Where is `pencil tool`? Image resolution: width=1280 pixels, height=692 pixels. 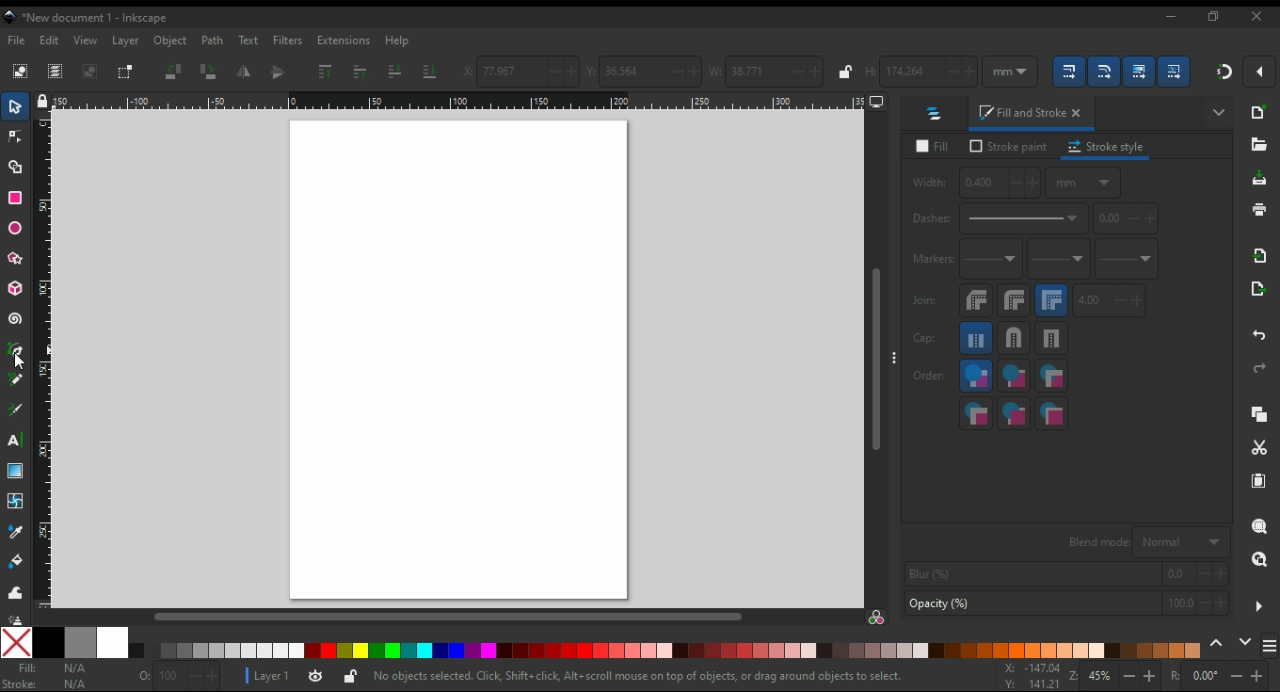
pencil tool is located at coordinates (17, 384).